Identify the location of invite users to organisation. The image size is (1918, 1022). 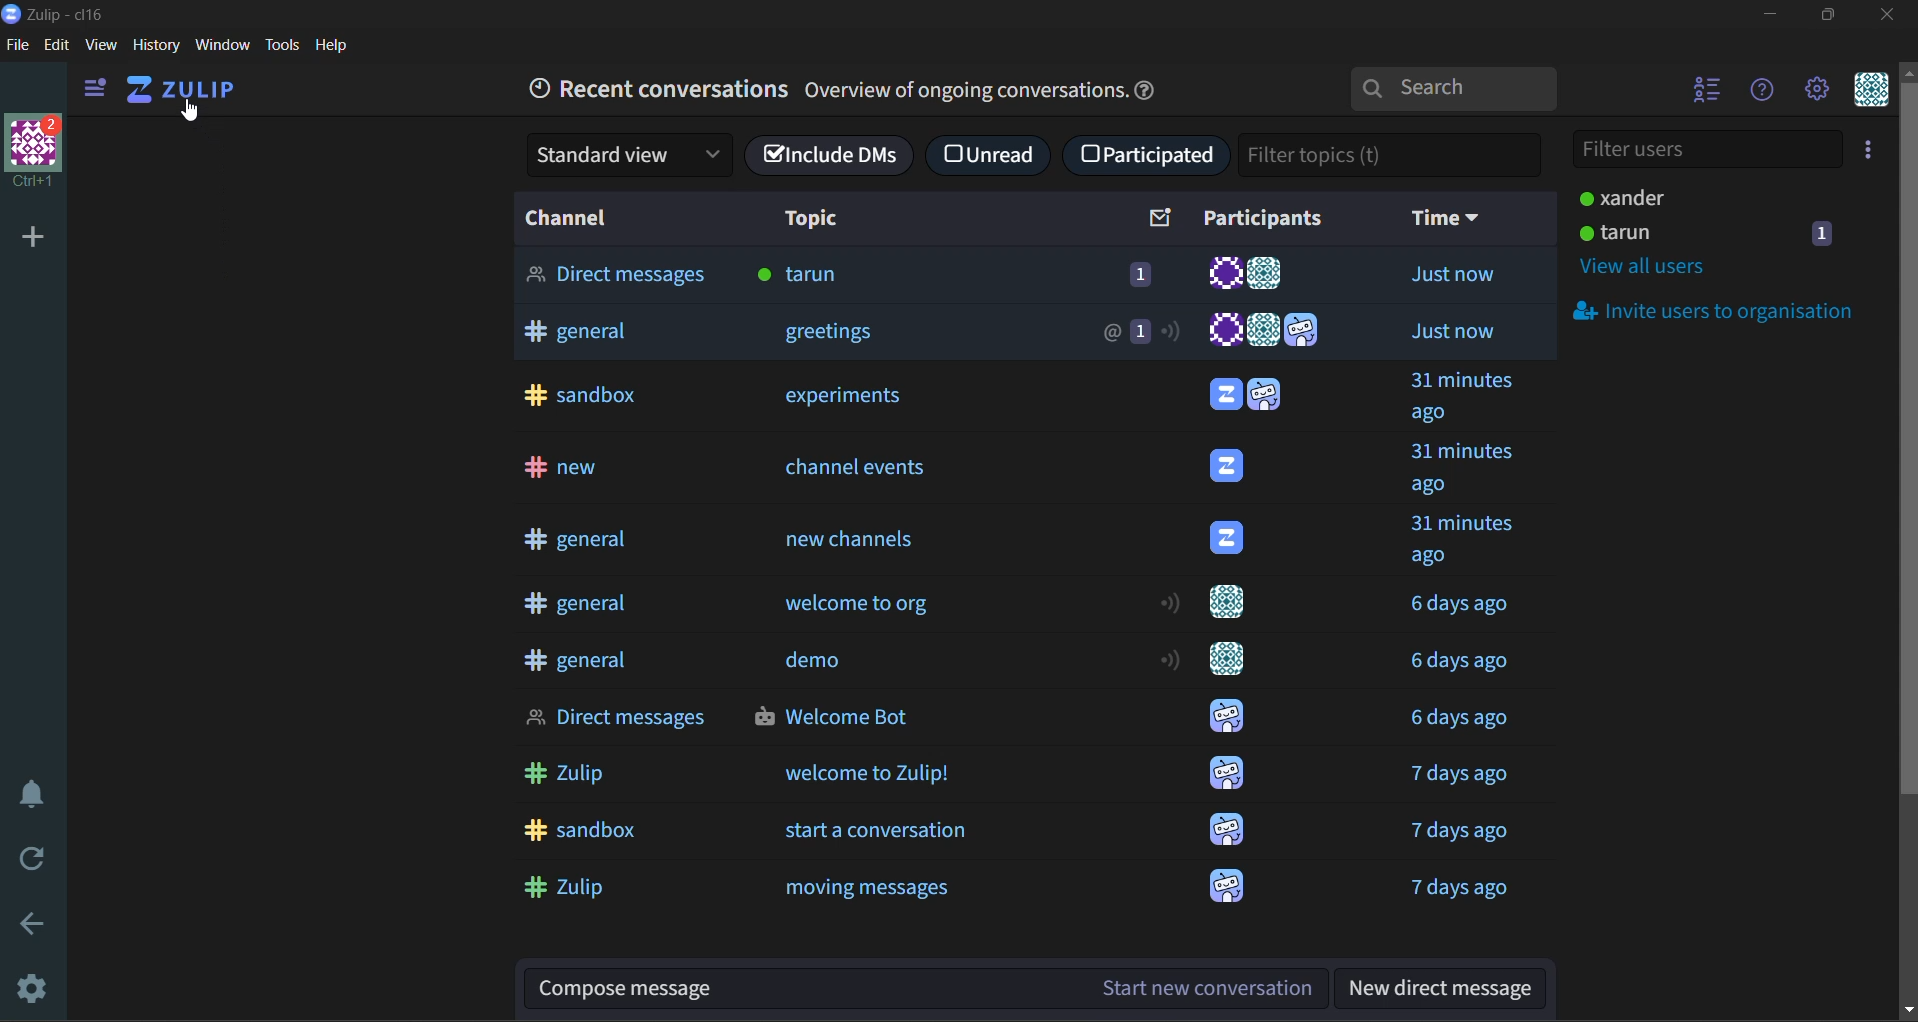
(1874, 149).